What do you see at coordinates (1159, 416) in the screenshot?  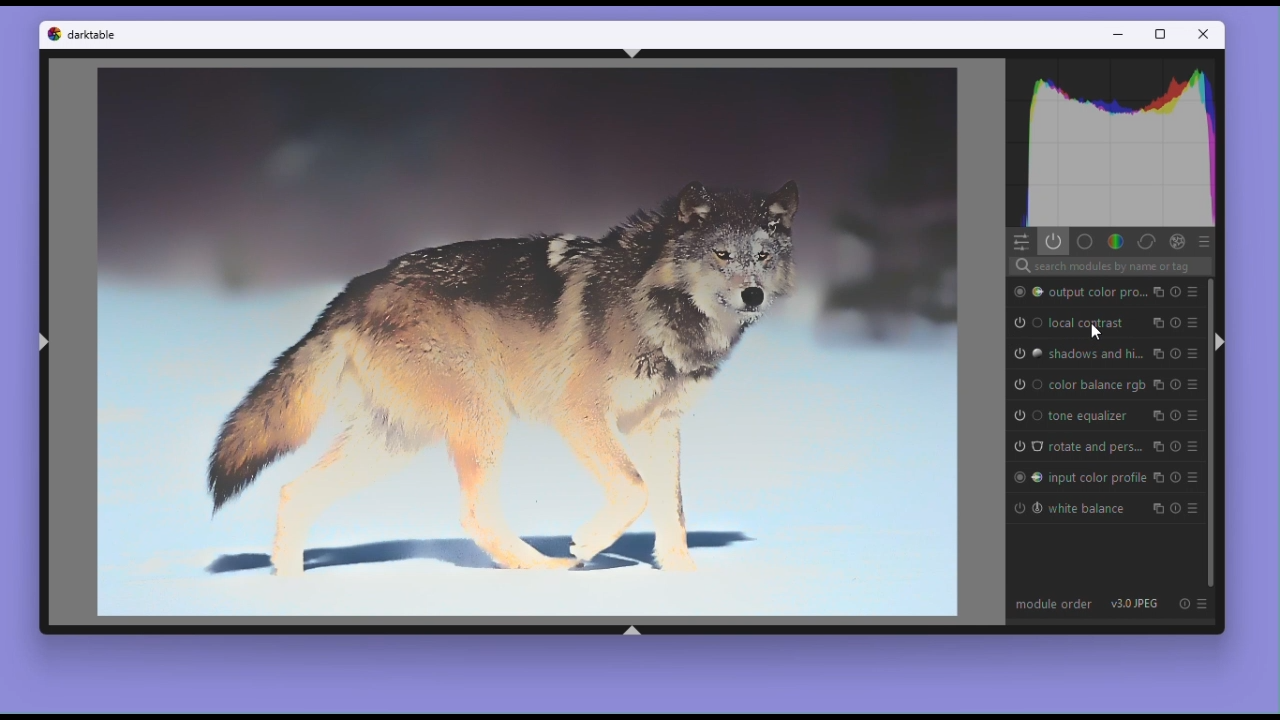 I see `multiple instance actions` at bounding box center [1159, 416].